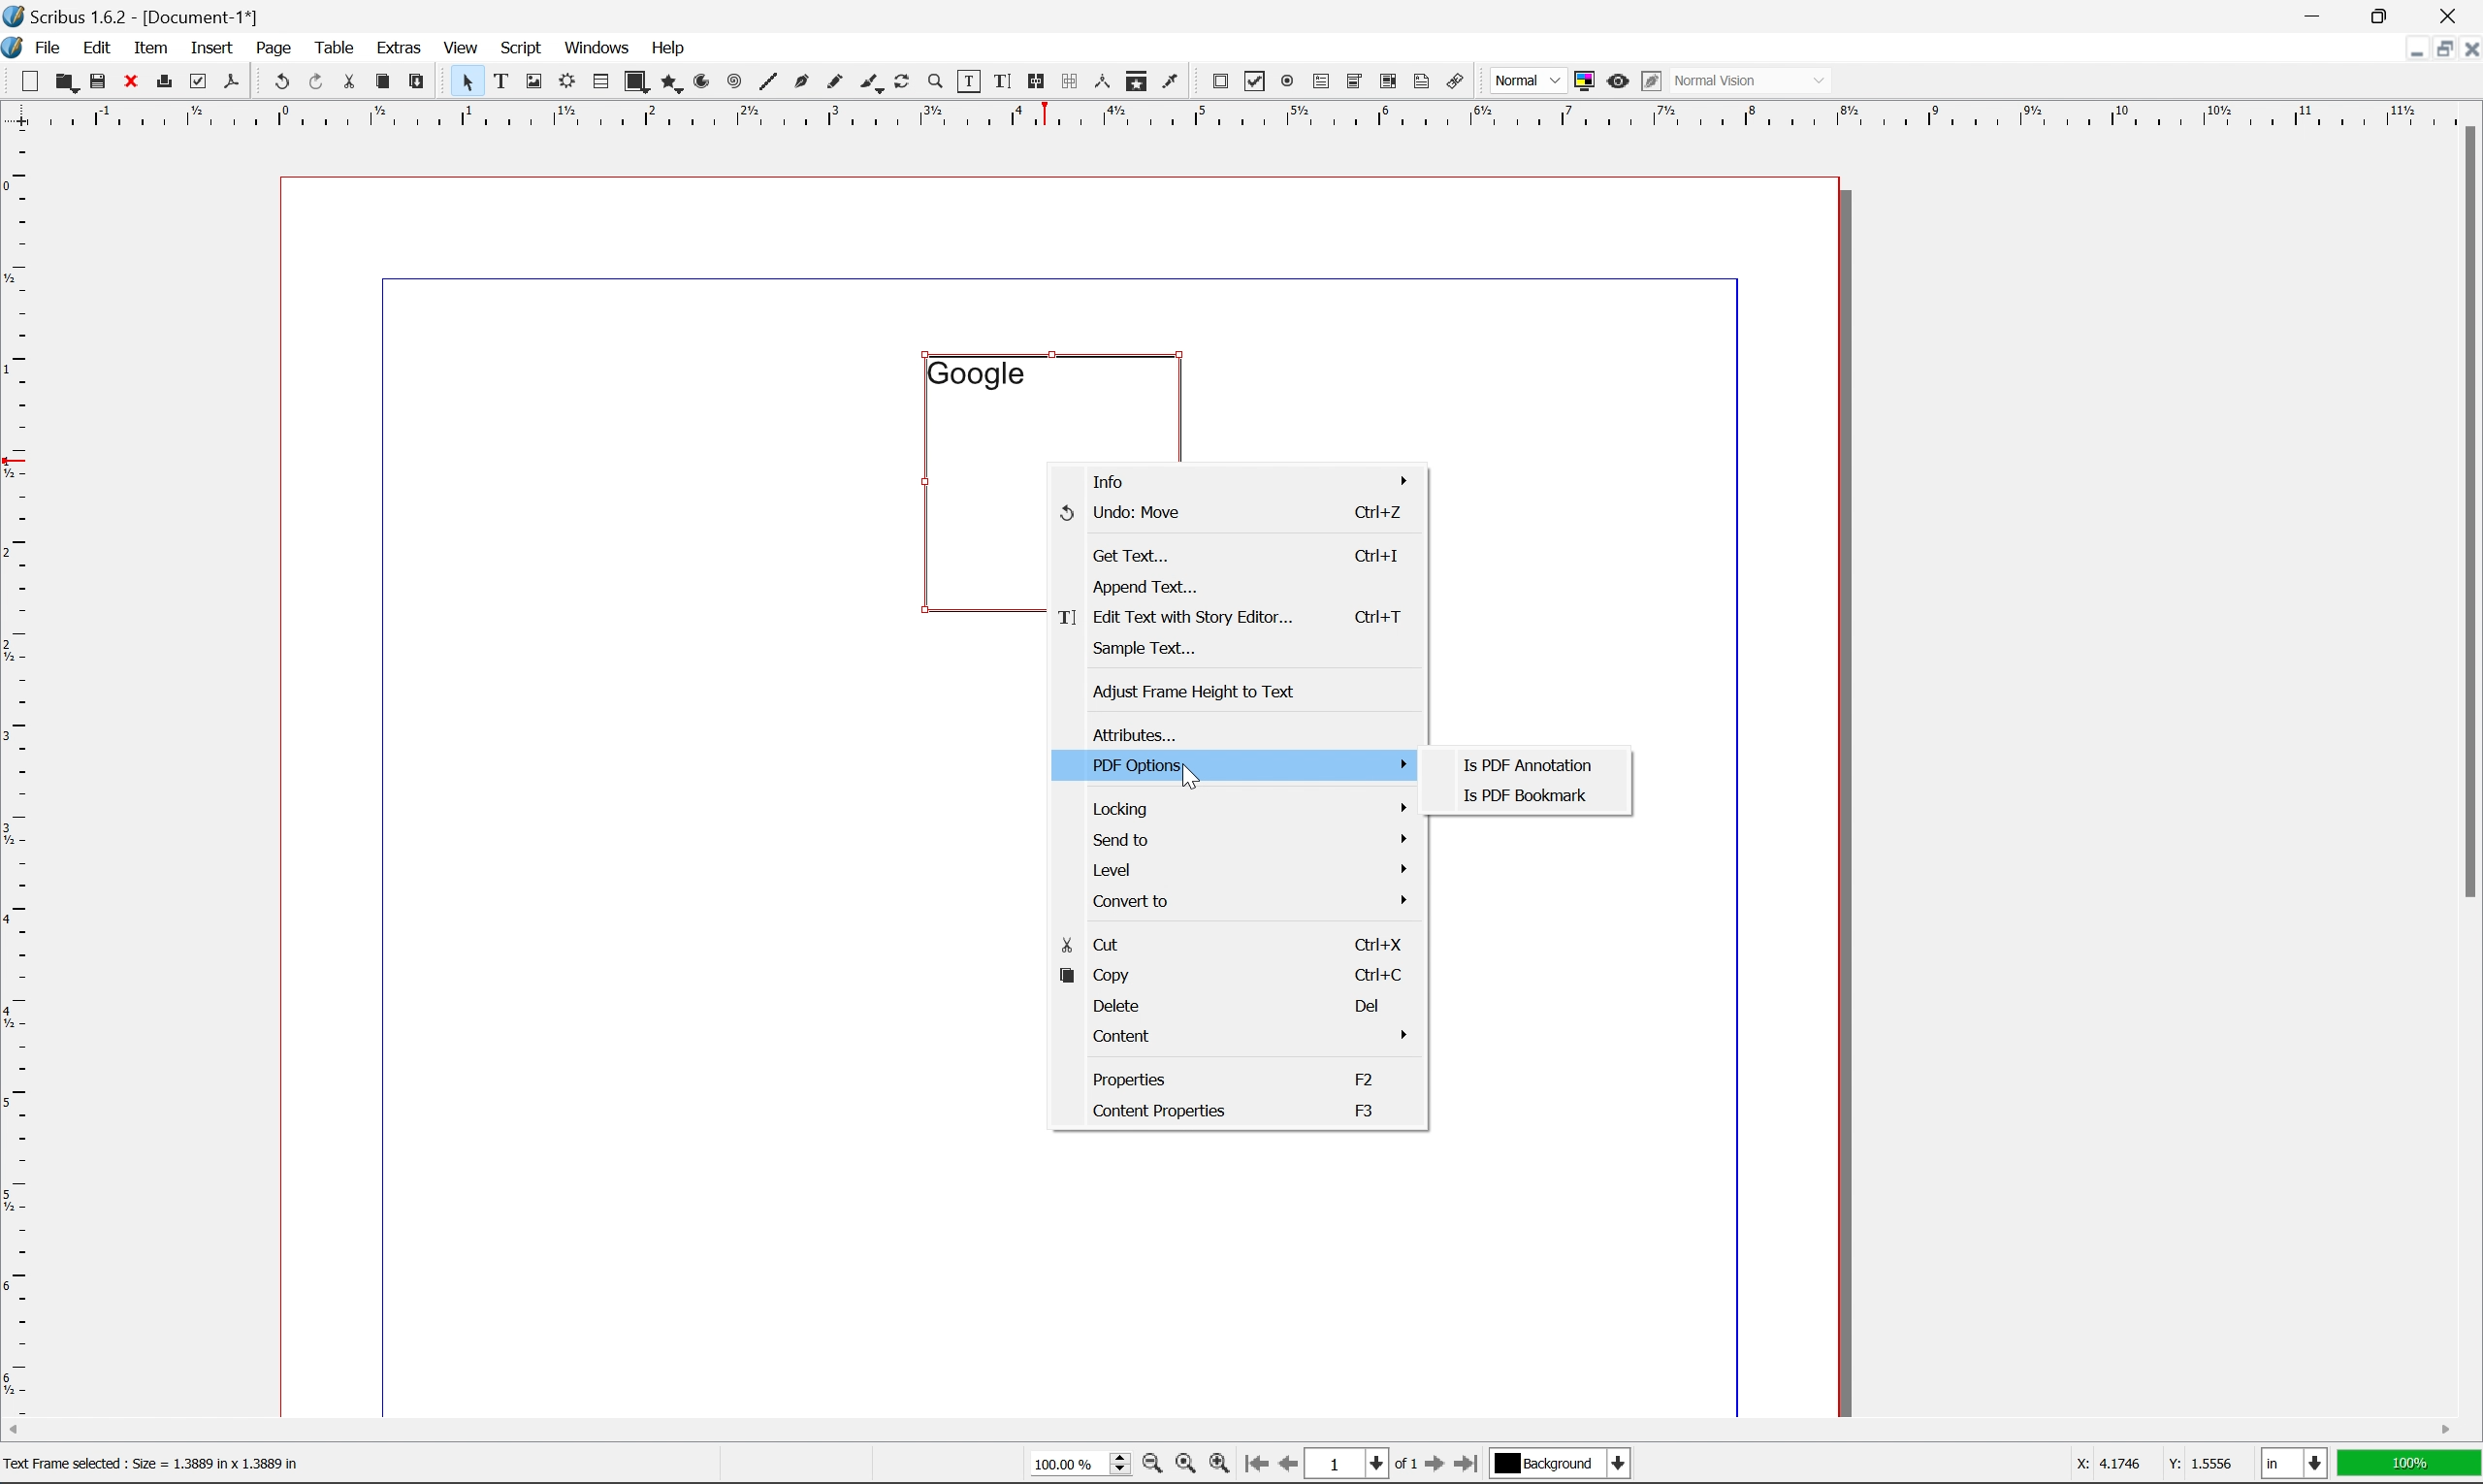 The height and width of the screenshot is (1484, 2483). Describe the element at coordinates (1283, 82) in the screenshot. I see `pdf radio button` at that location.